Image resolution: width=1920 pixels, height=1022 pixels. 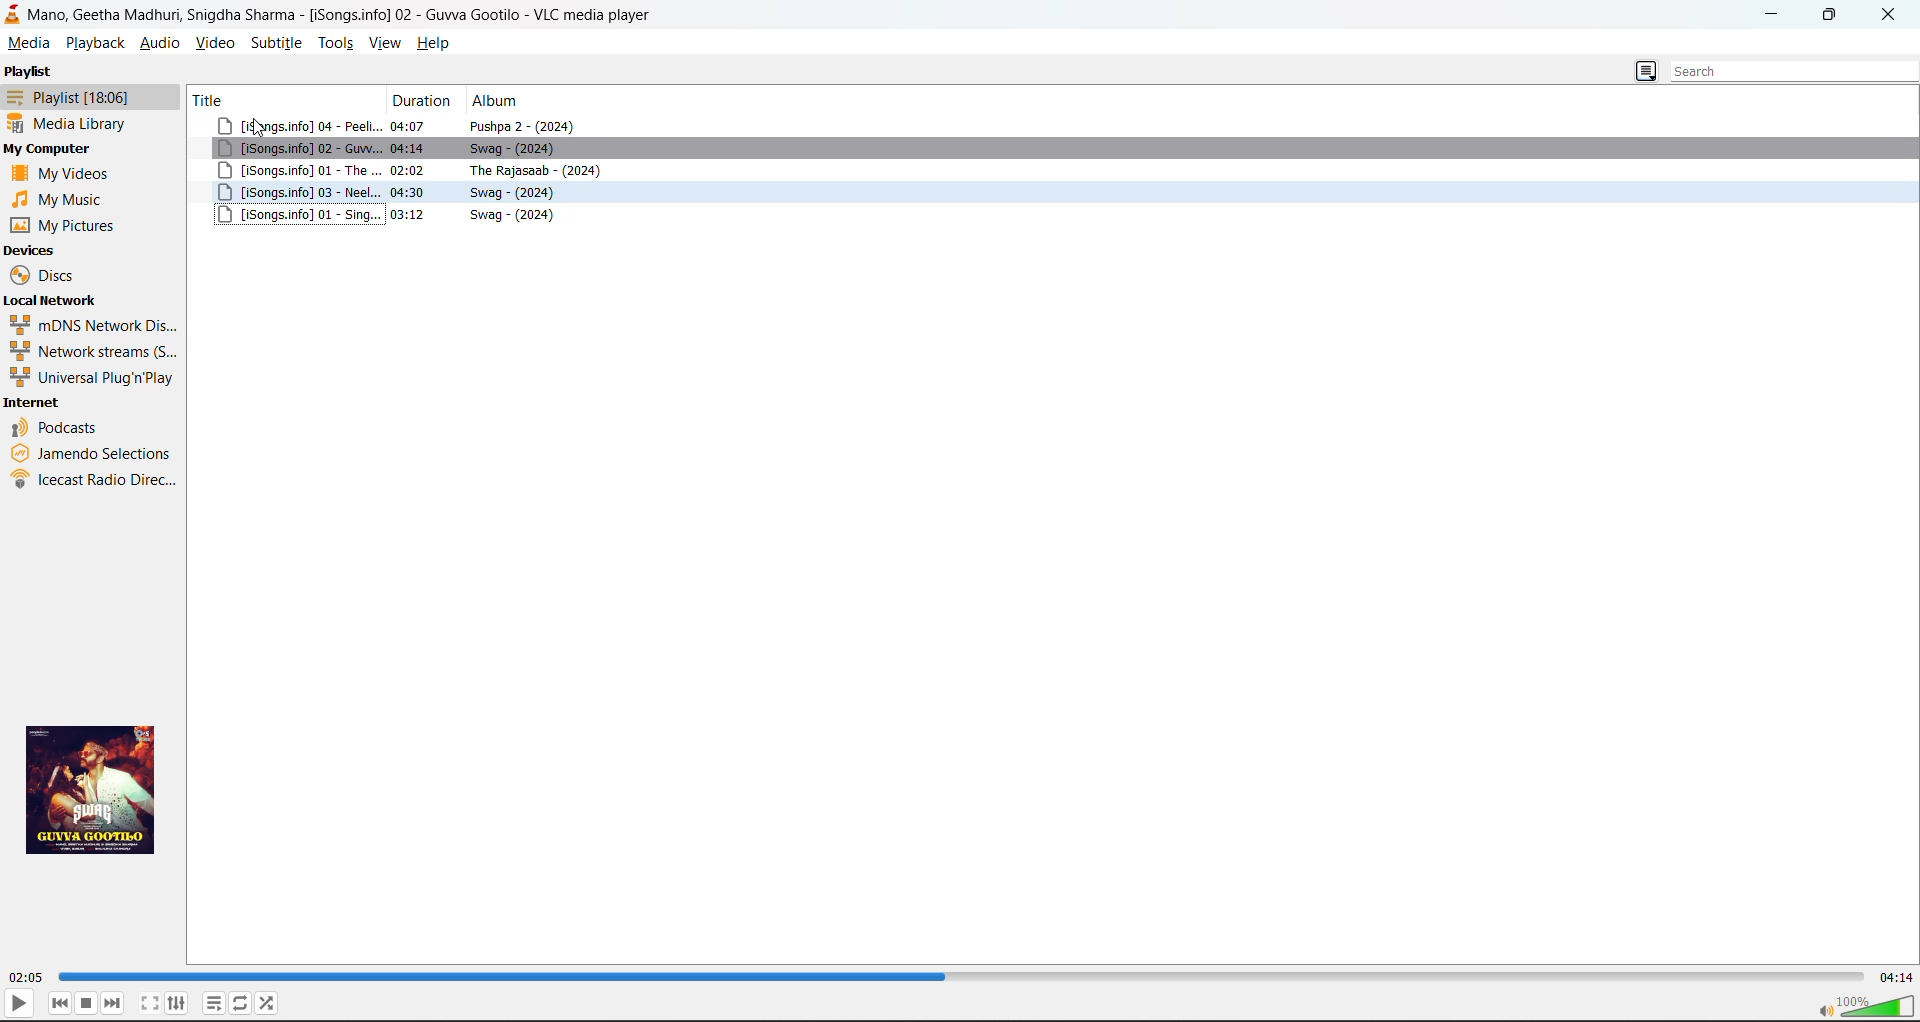 I want to click on random, so click(x=268, y=1002).